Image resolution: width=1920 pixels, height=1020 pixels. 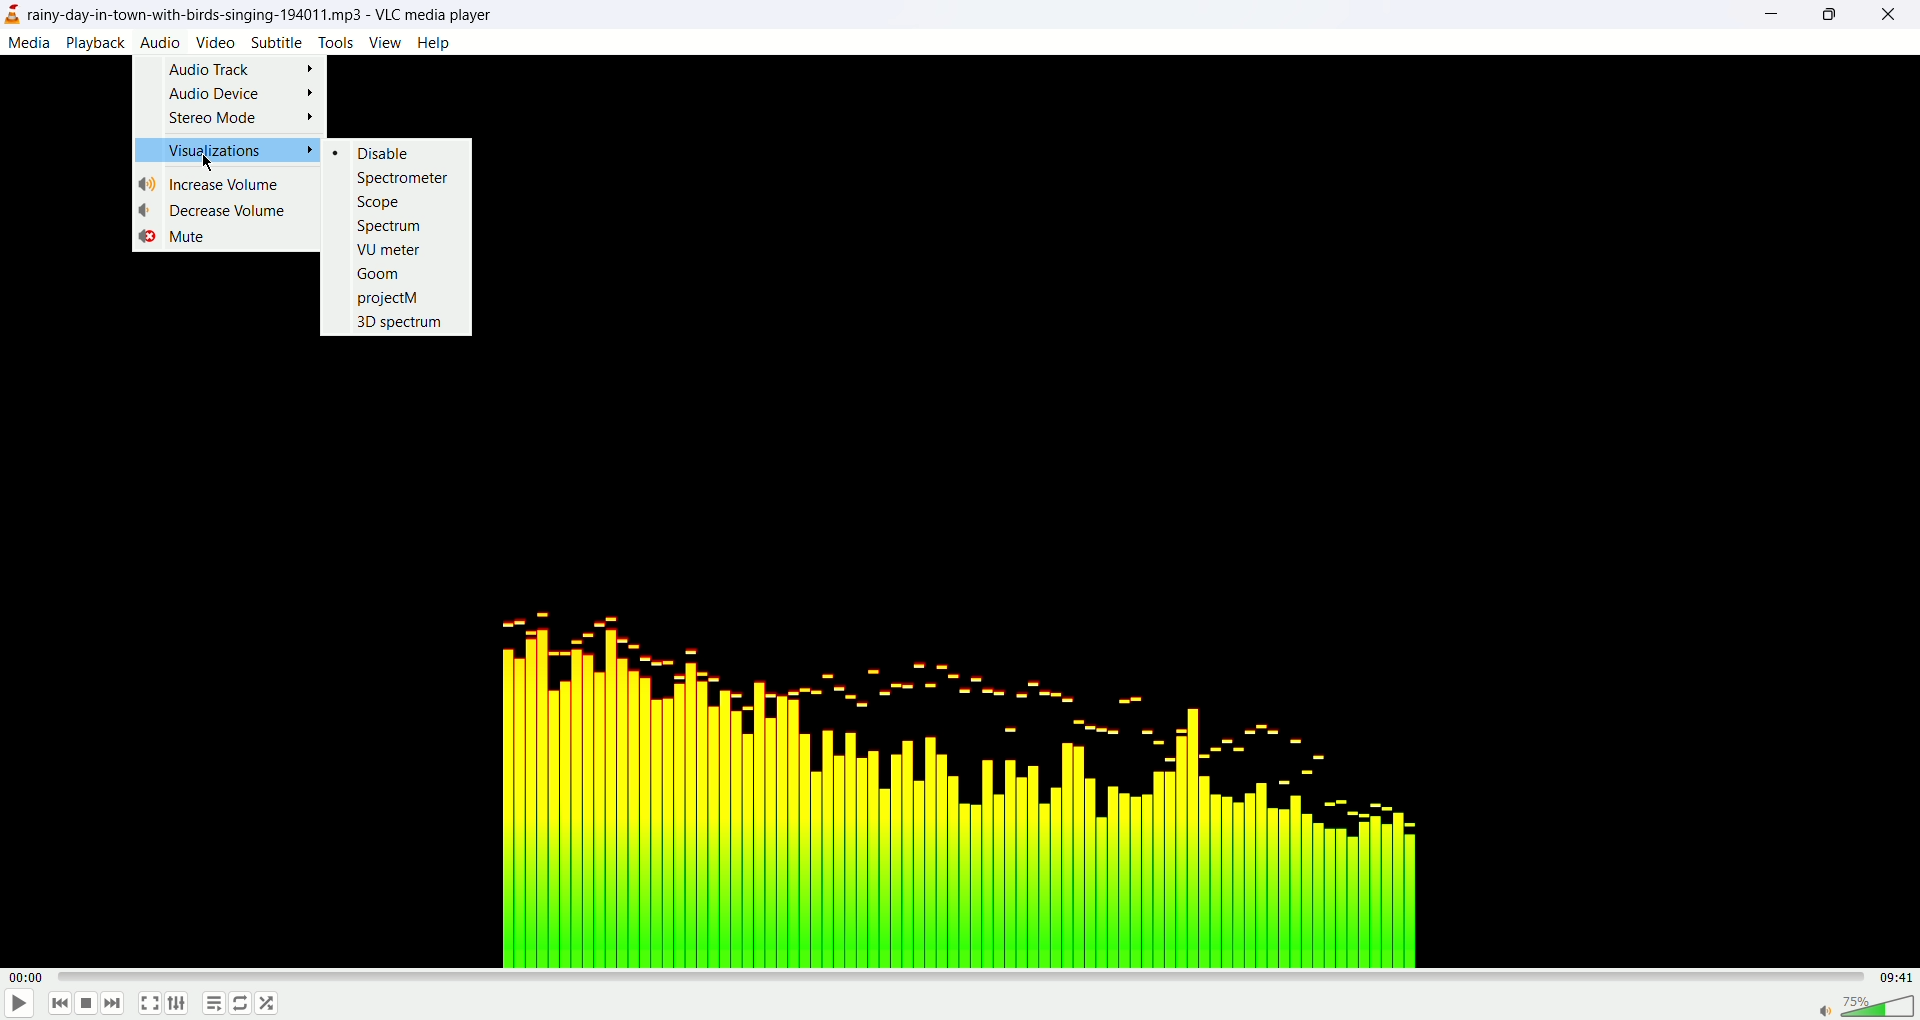 What do you see at coordinates (1771, 17) in the screenshot?
I see `minimize` at bounding box center [1771, 17].